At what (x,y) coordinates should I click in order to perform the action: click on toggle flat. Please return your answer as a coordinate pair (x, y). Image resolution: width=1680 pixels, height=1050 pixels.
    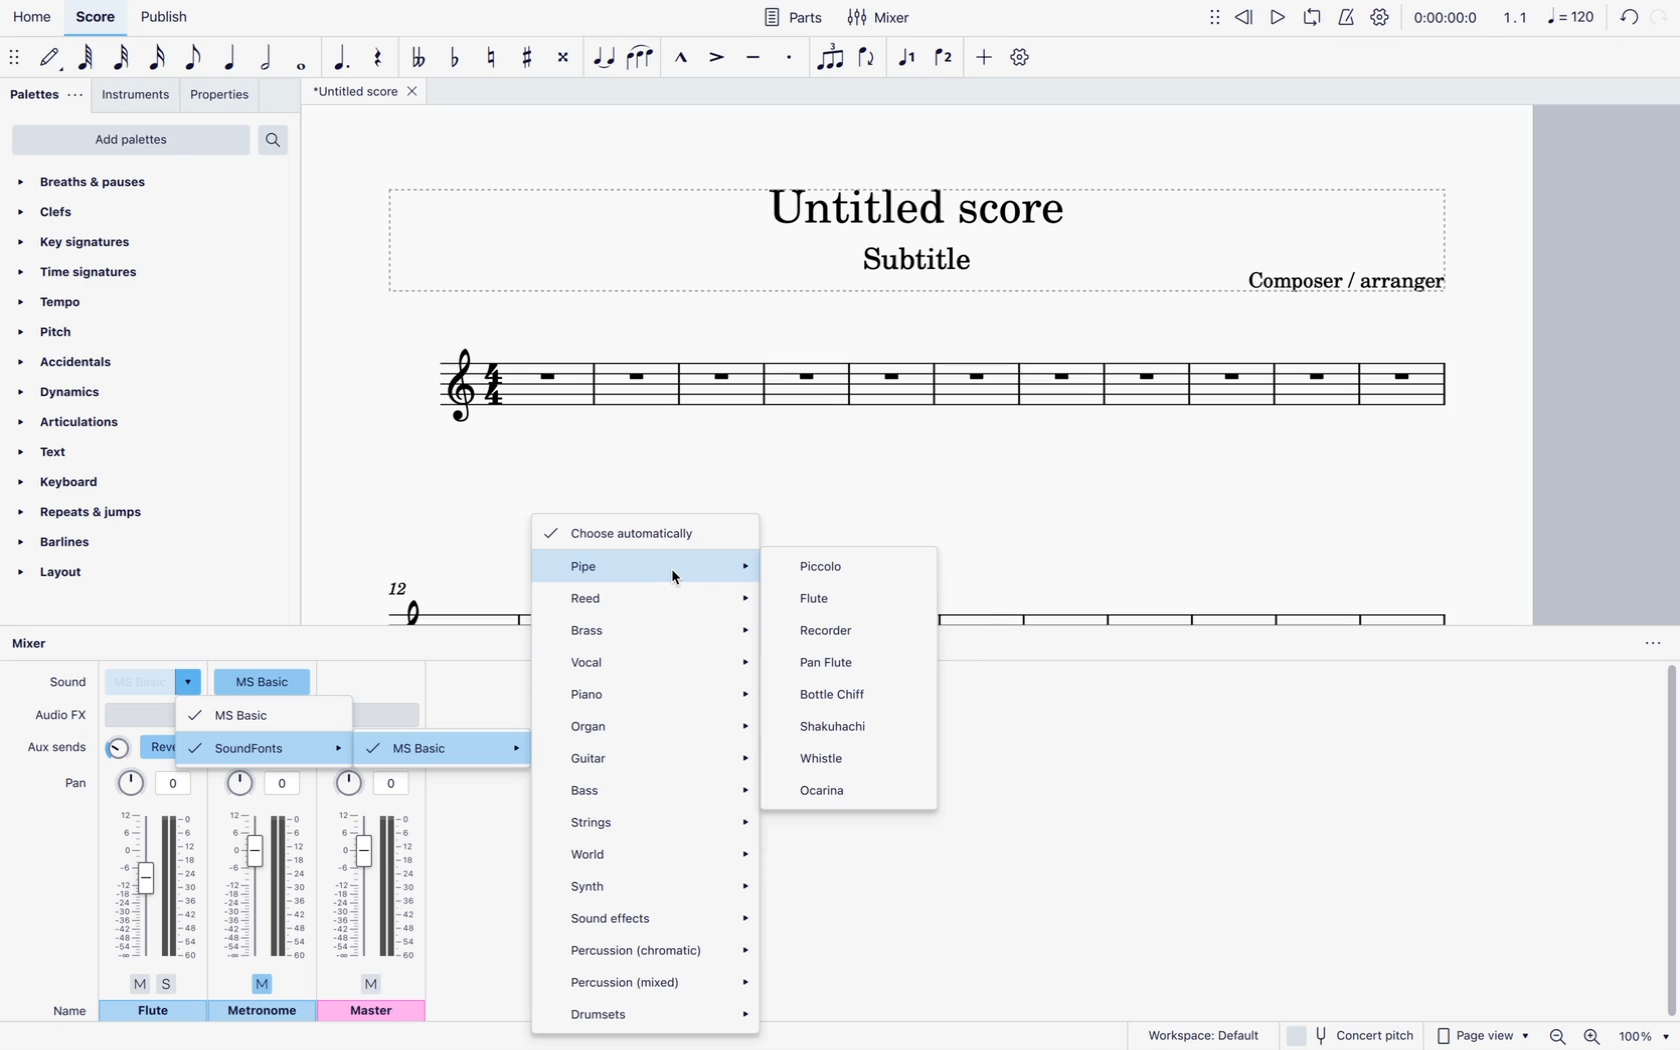
    Looking at the image, I should click on (455, 56).